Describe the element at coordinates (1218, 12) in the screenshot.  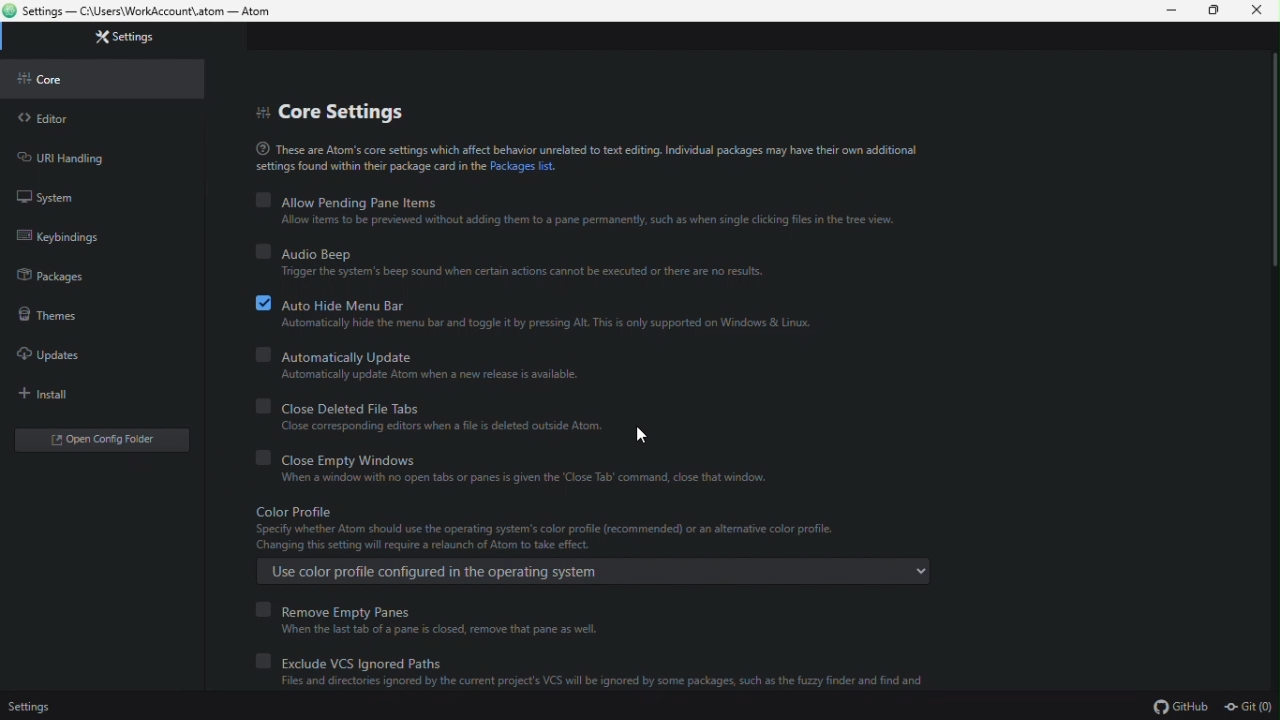
I see `restore` at that location.